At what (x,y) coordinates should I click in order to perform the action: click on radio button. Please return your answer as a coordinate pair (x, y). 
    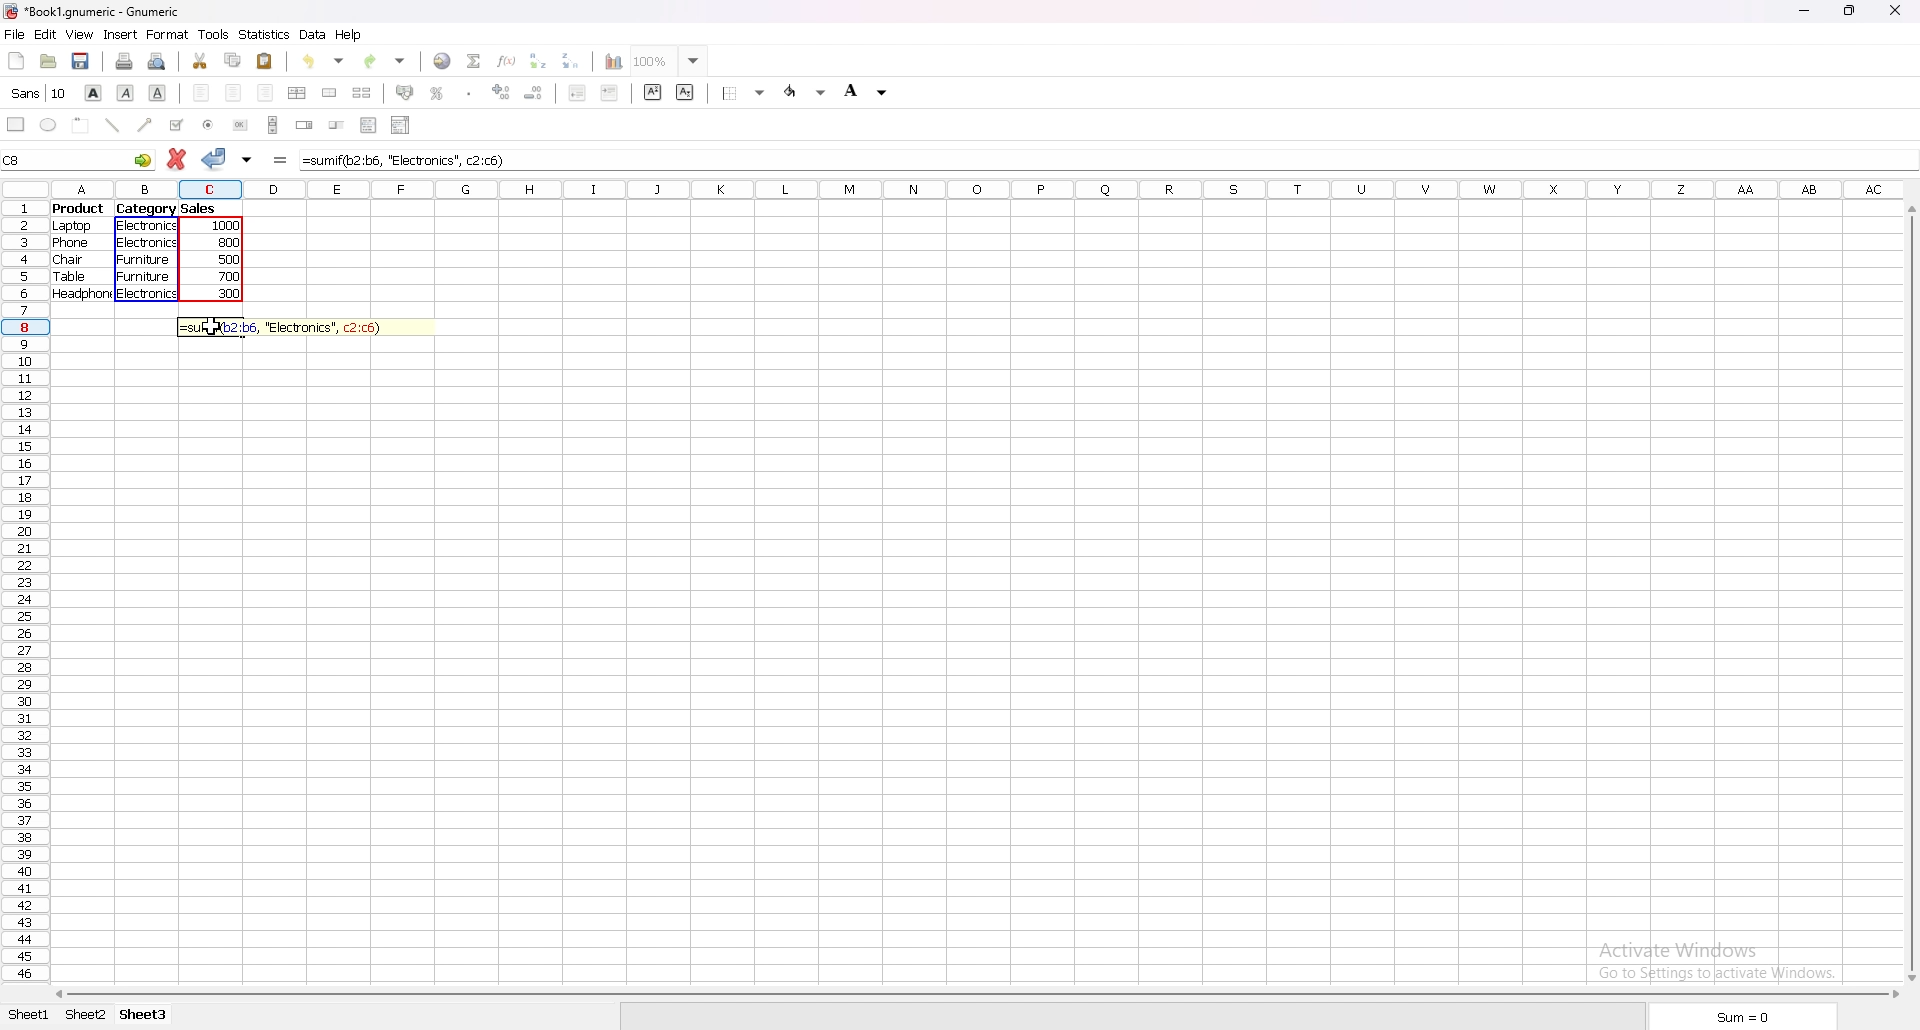
    Looking at the image, I should click on (207, 125).